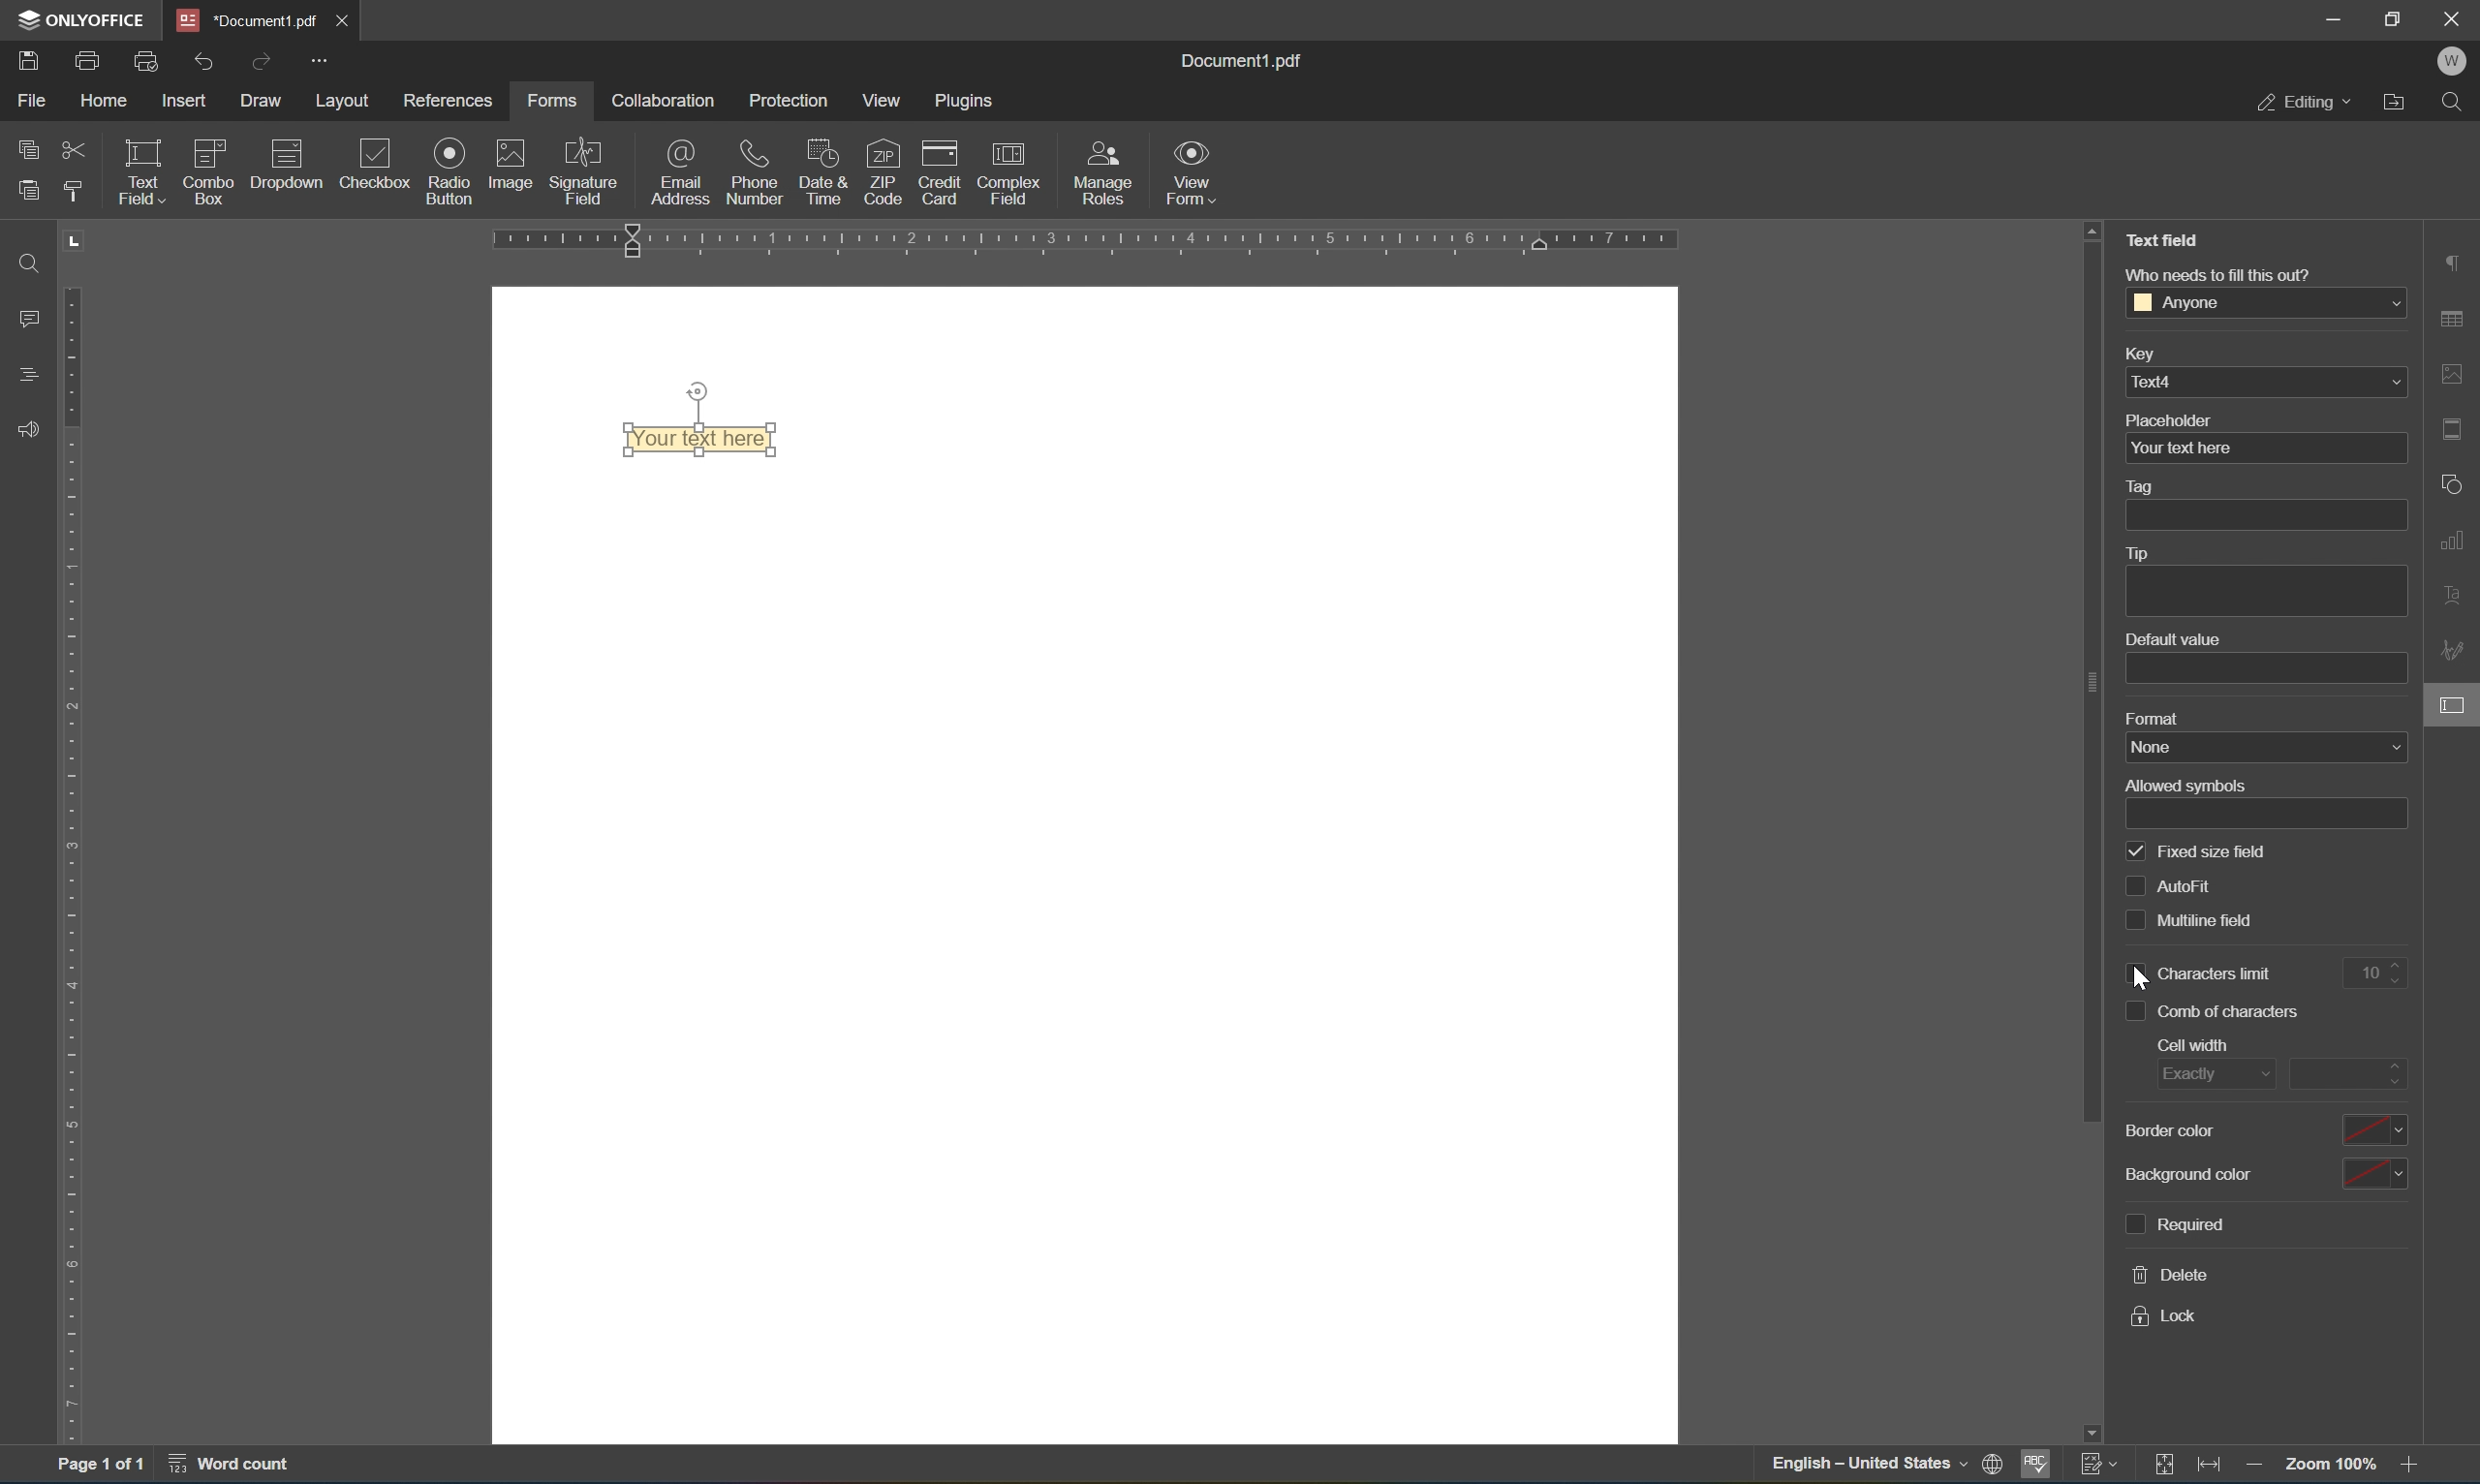 The width and height of the screenshot is (2480, 1484). What do you see at coordinates (88, 57) in the screenshot?
I see `print` at bounding box center [88, 57].